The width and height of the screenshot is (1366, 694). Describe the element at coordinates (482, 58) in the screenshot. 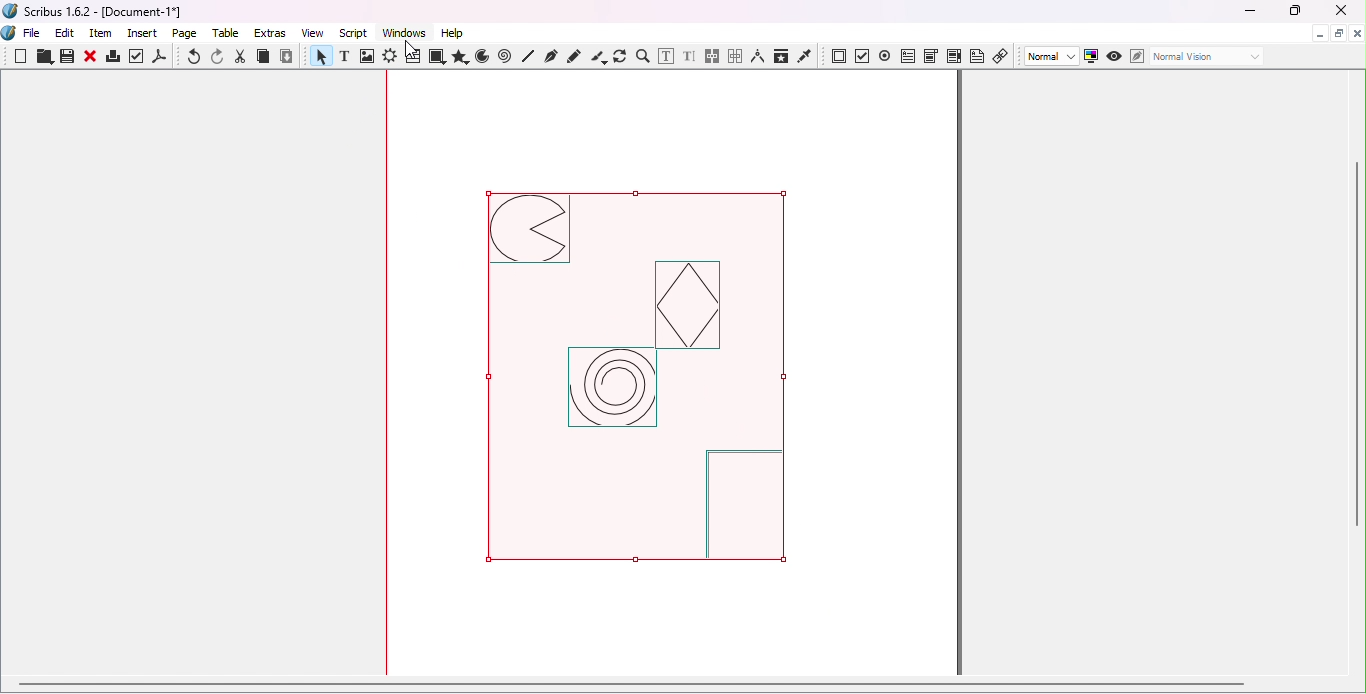

I see `Arc` at that location.